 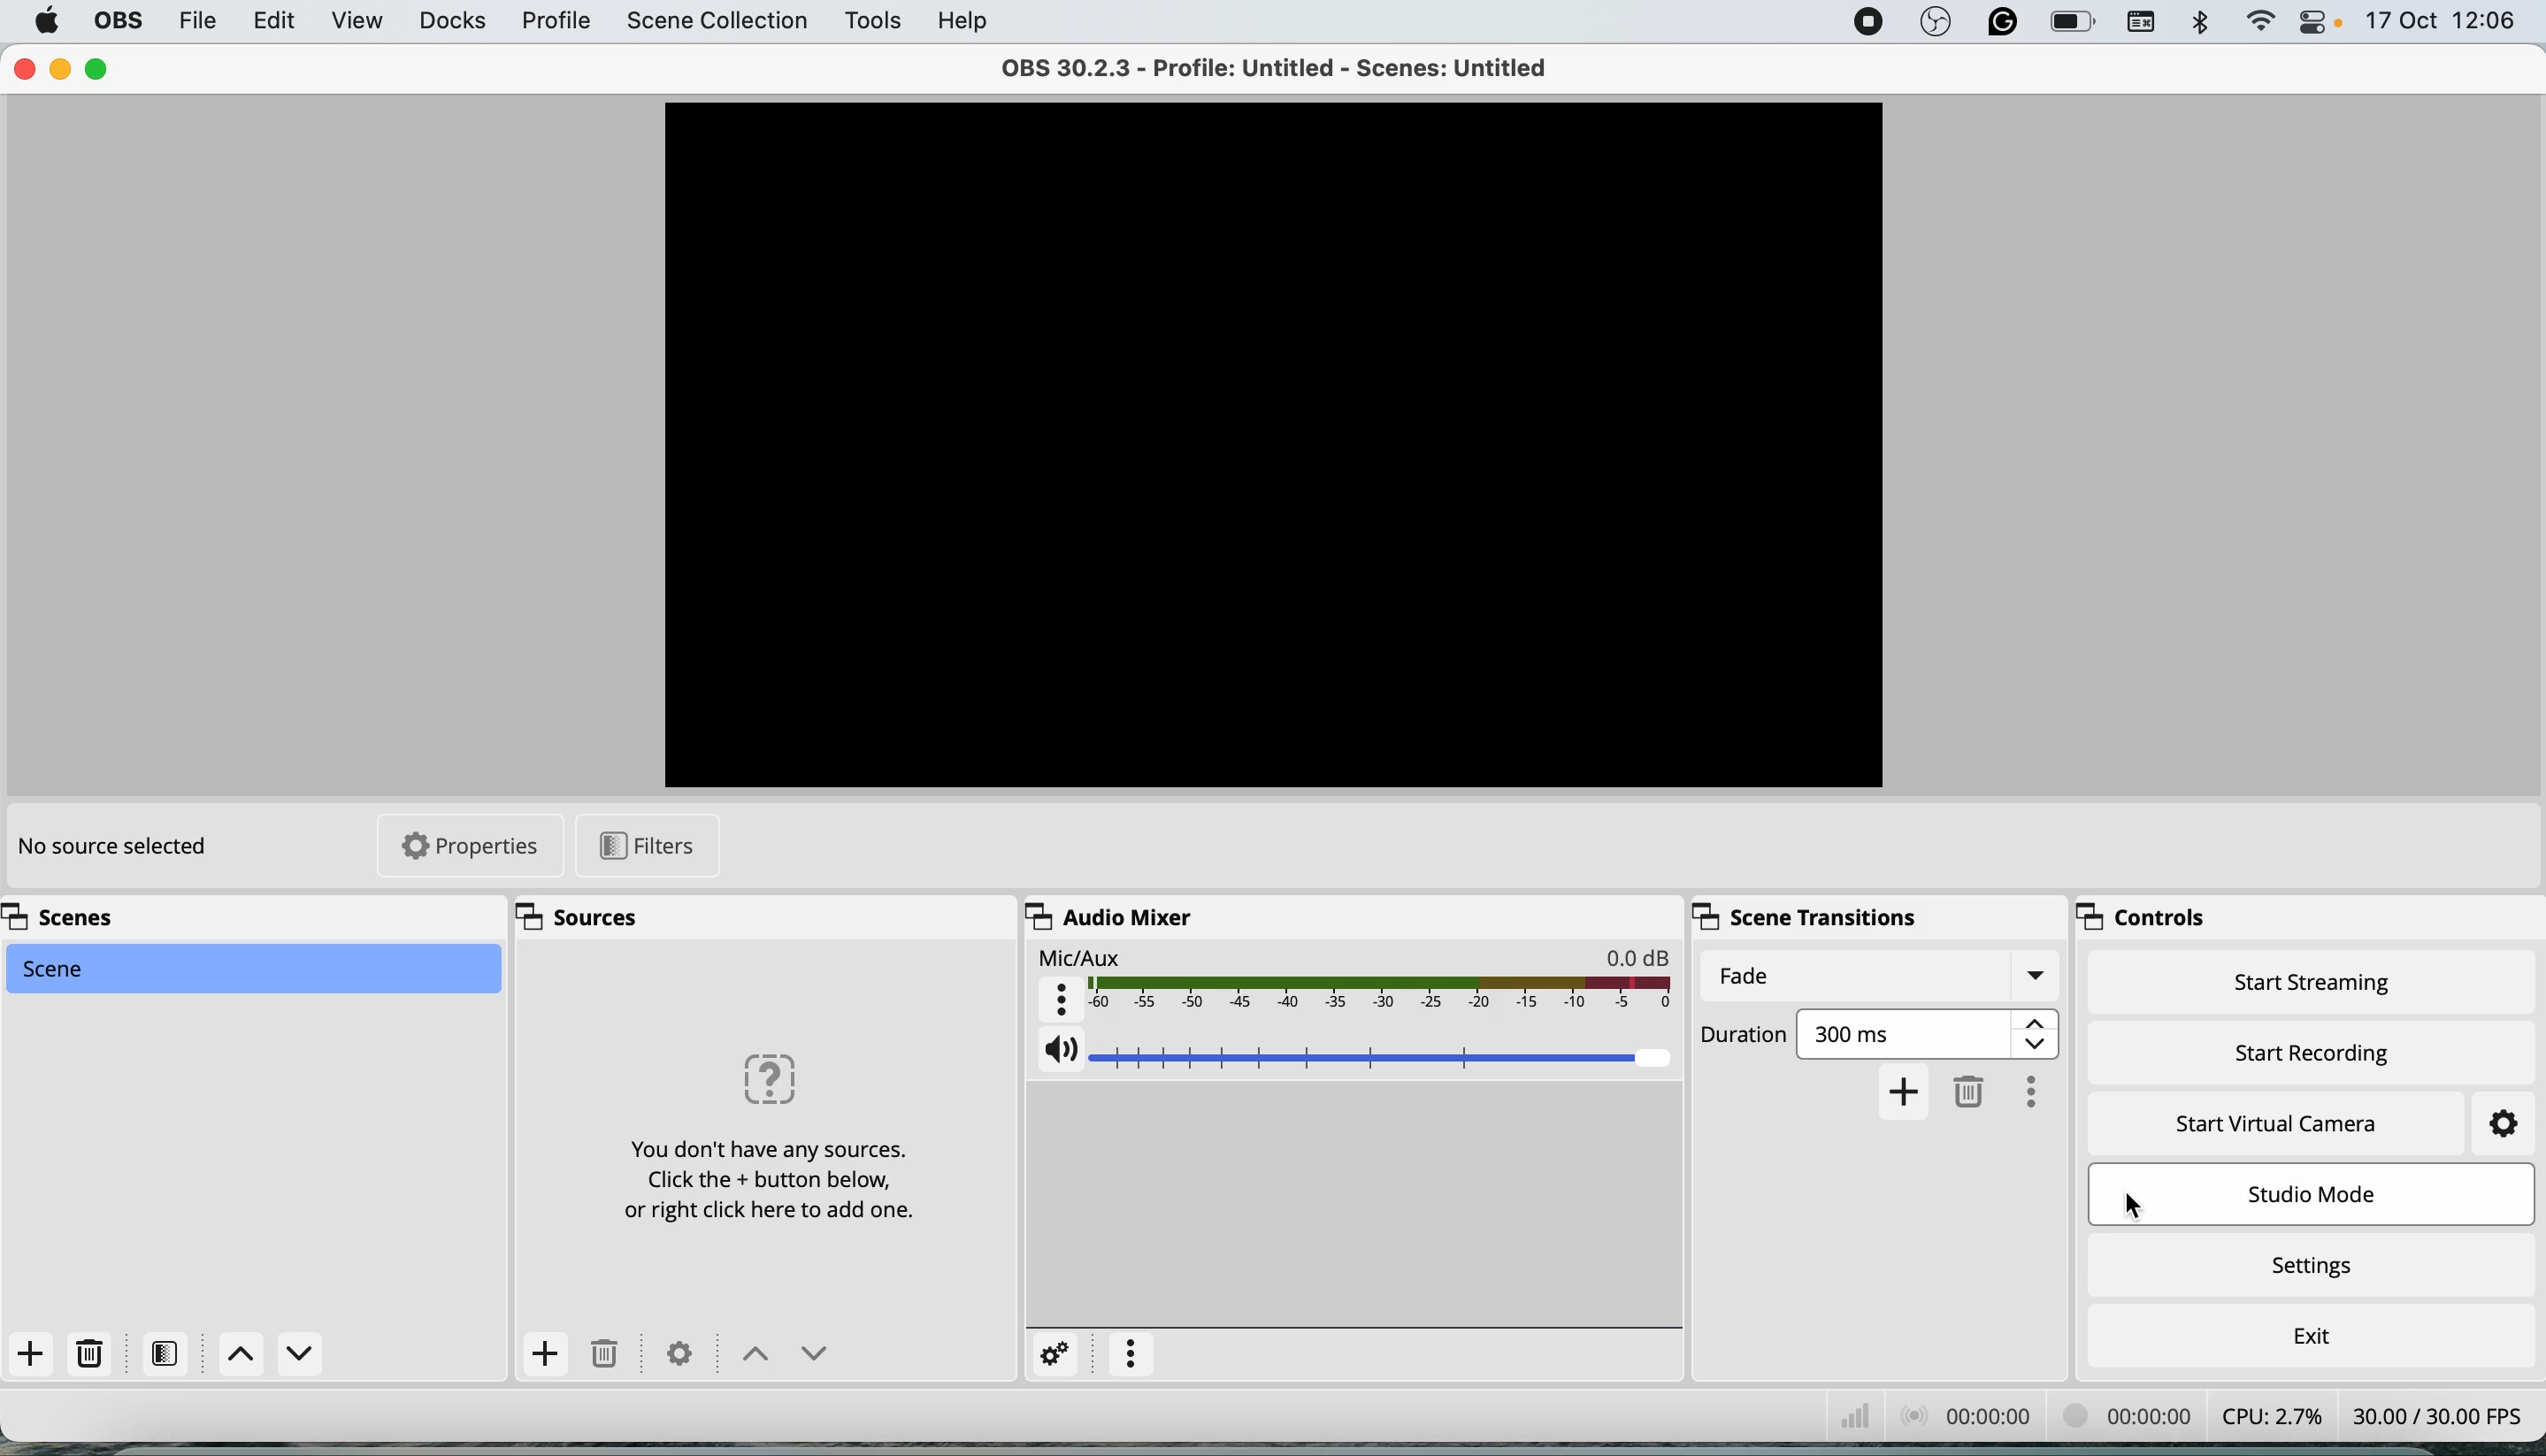 I want to click on transition duration, so click(x=1883, y=1032).